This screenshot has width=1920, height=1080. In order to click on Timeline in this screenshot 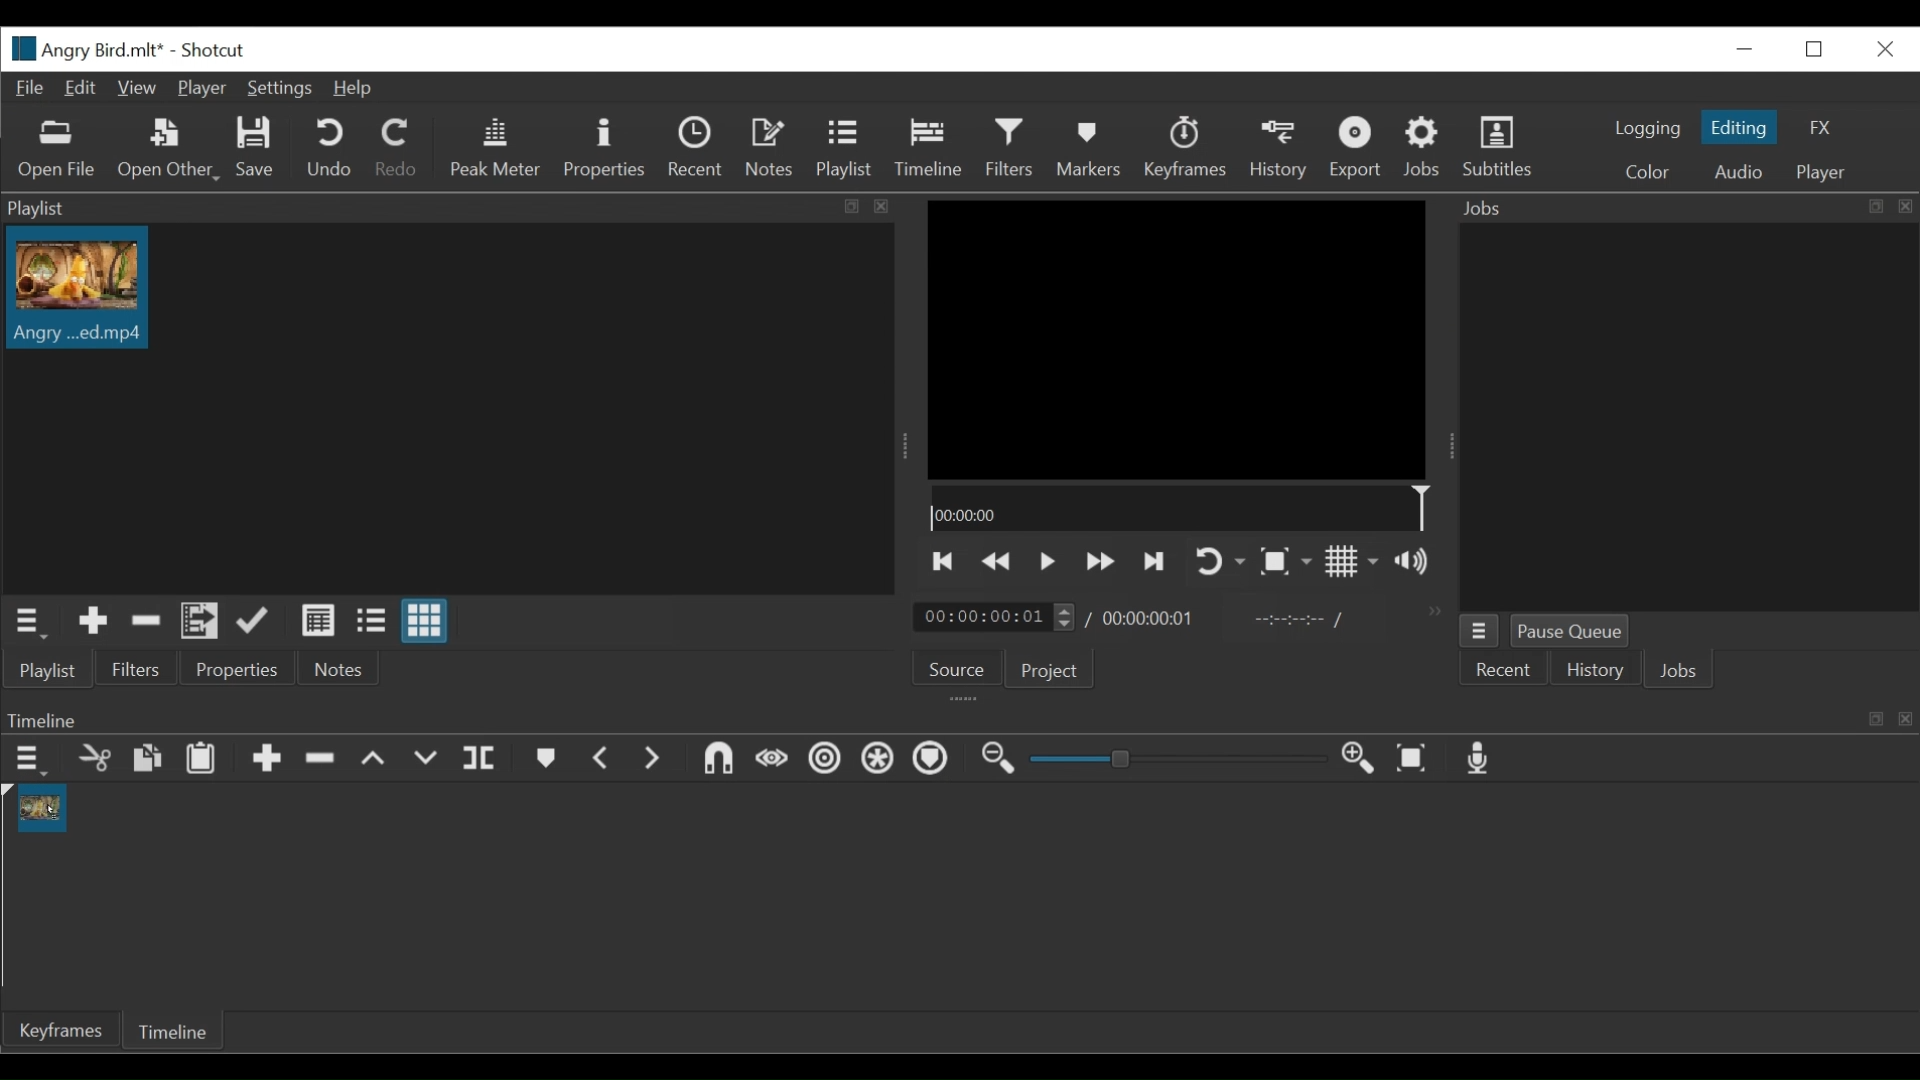, I will do `click(177, 1034)`.